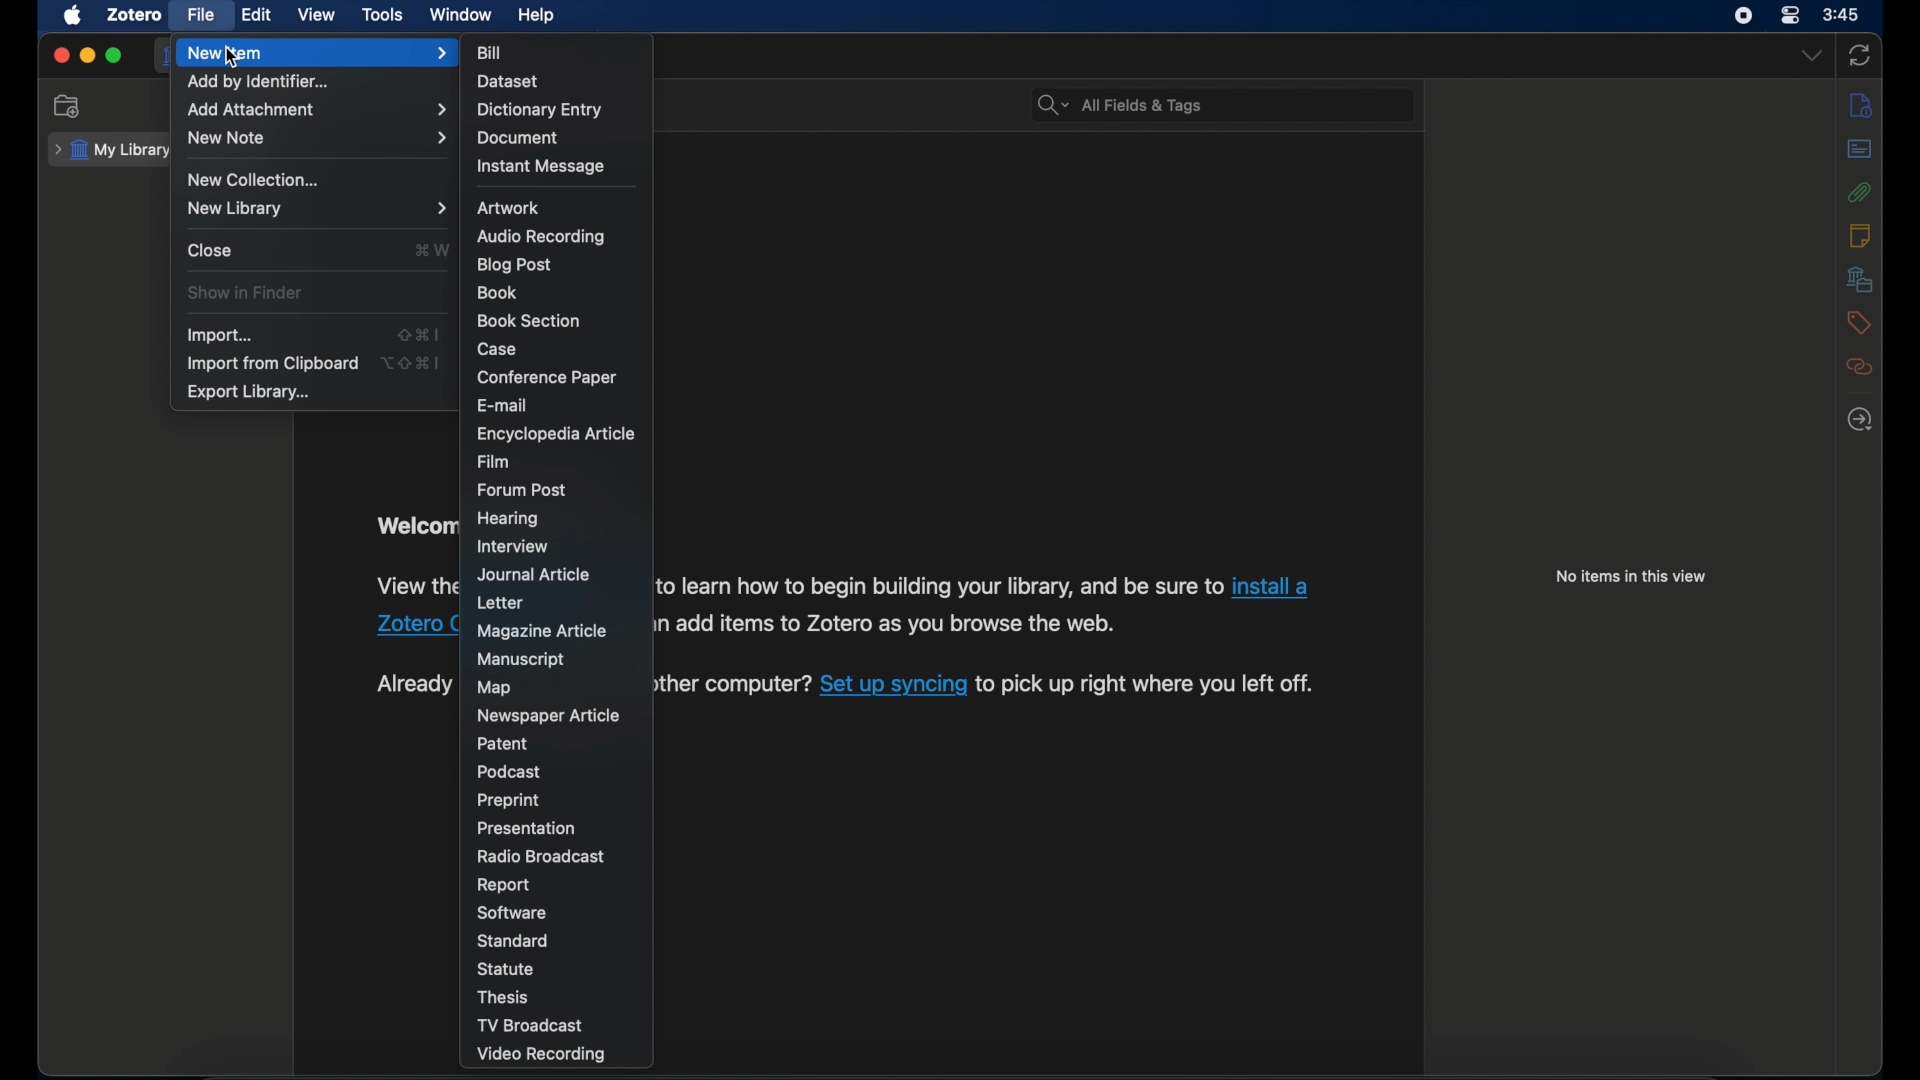  I want to click on minimize, so click(88, 56).